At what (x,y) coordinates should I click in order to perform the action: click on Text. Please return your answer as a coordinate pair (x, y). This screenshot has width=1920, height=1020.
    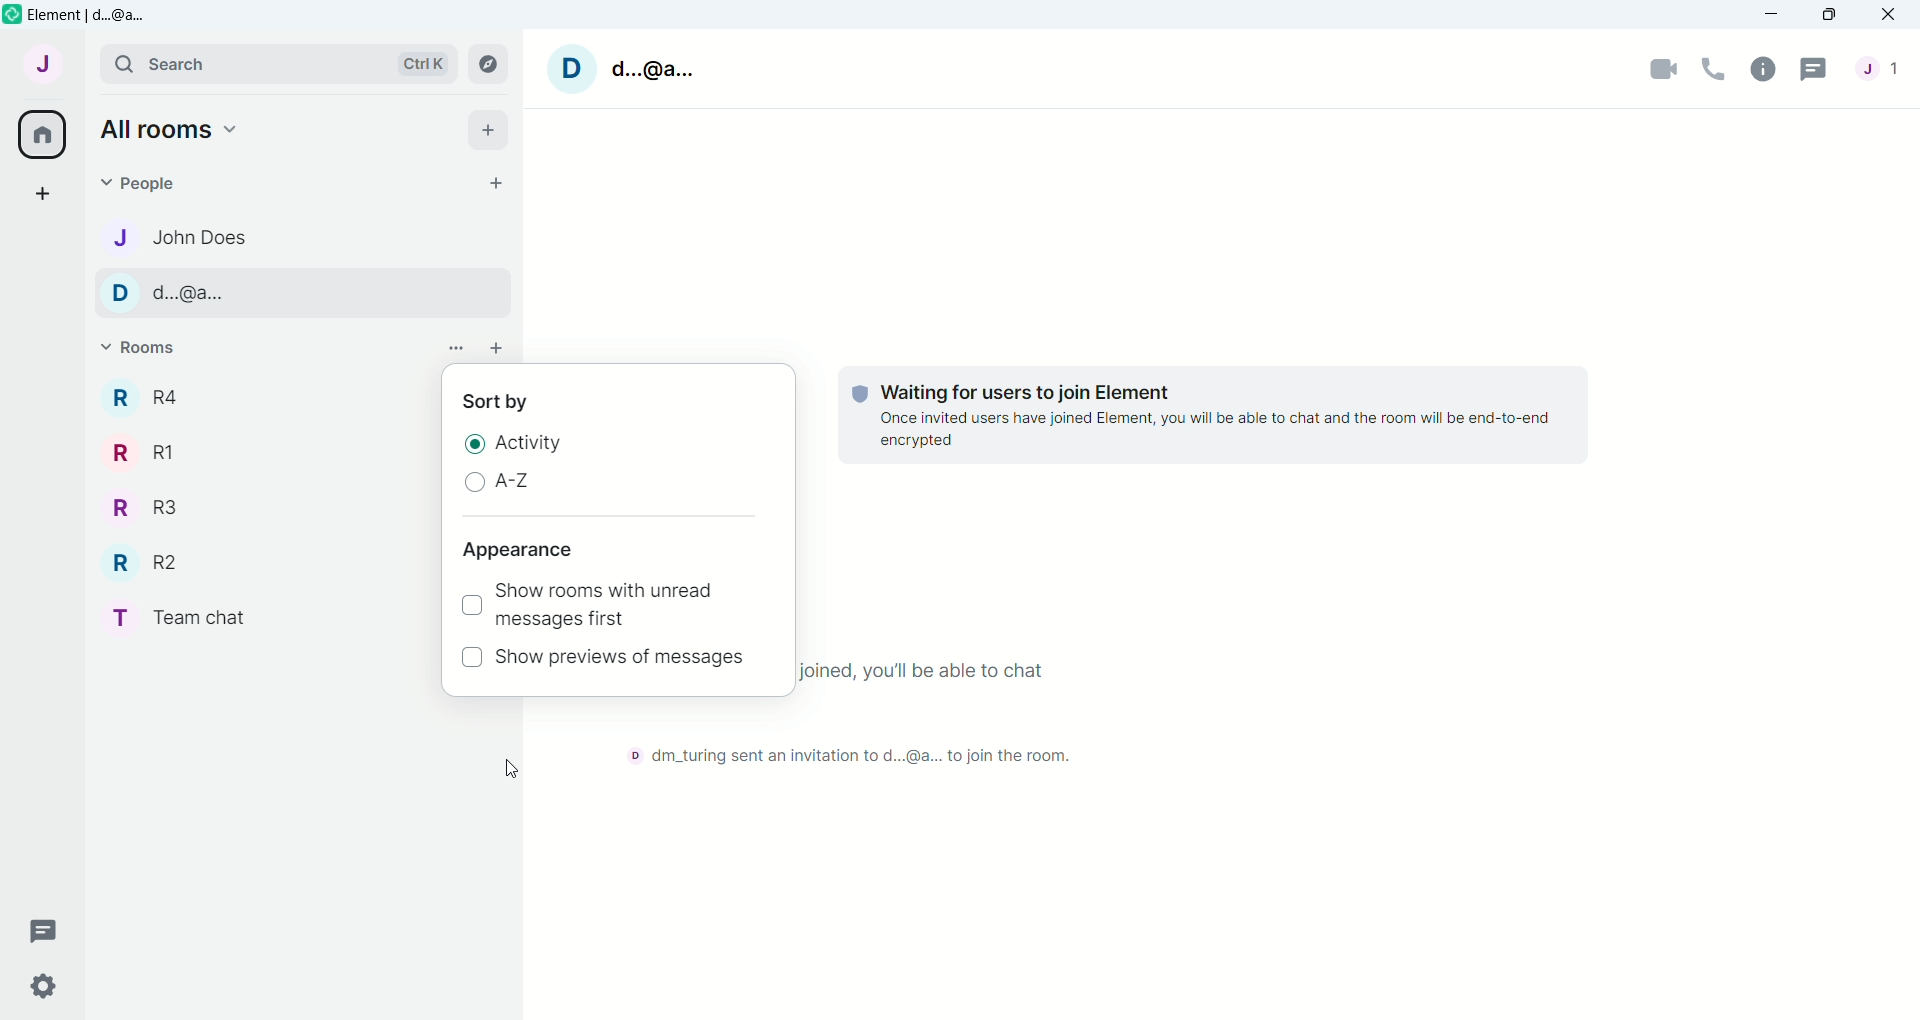
    Looking at the image, I should click on (1215, 417).